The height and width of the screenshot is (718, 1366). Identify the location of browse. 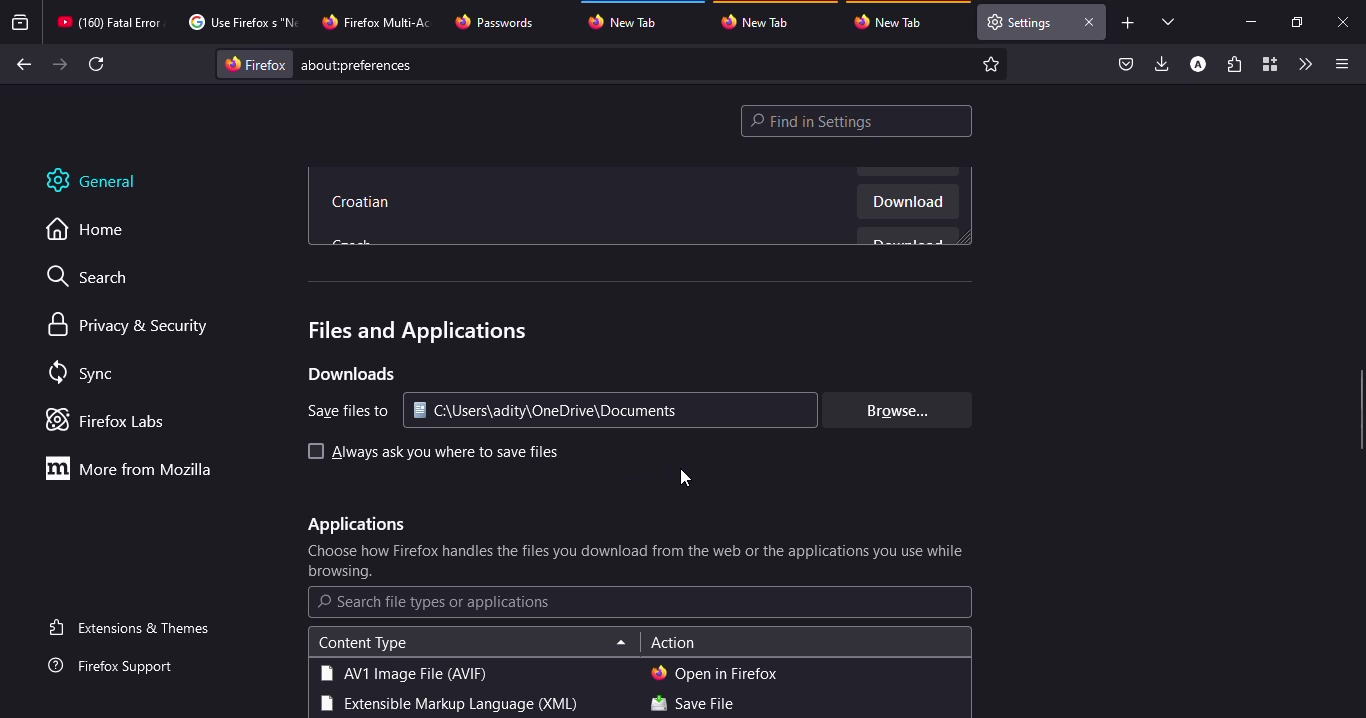
(893, 410).